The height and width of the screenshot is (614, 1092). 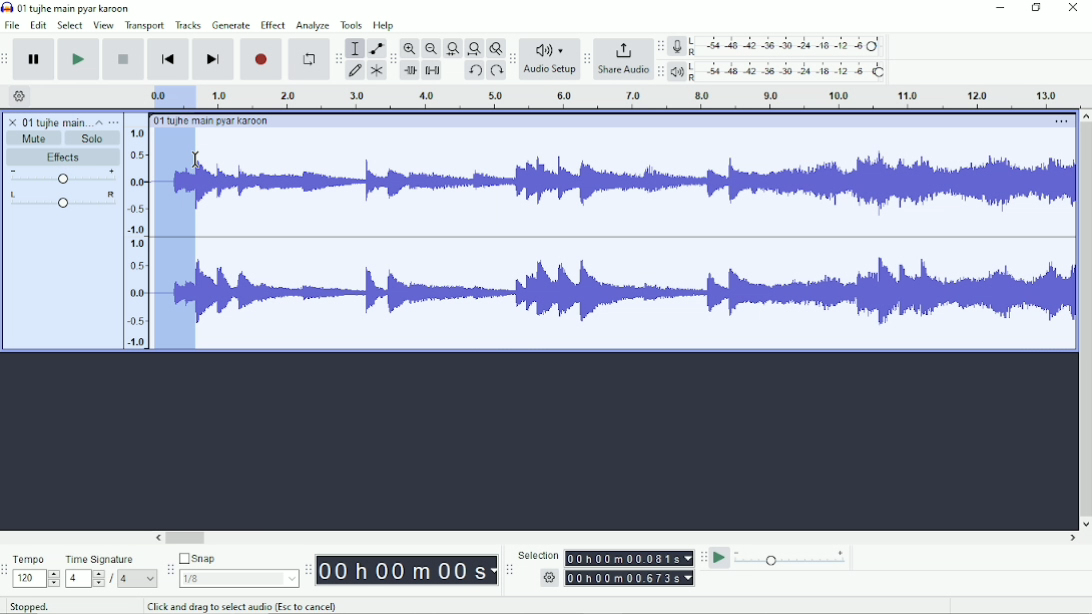 I want to click on Help, so click(x=385, y=26).